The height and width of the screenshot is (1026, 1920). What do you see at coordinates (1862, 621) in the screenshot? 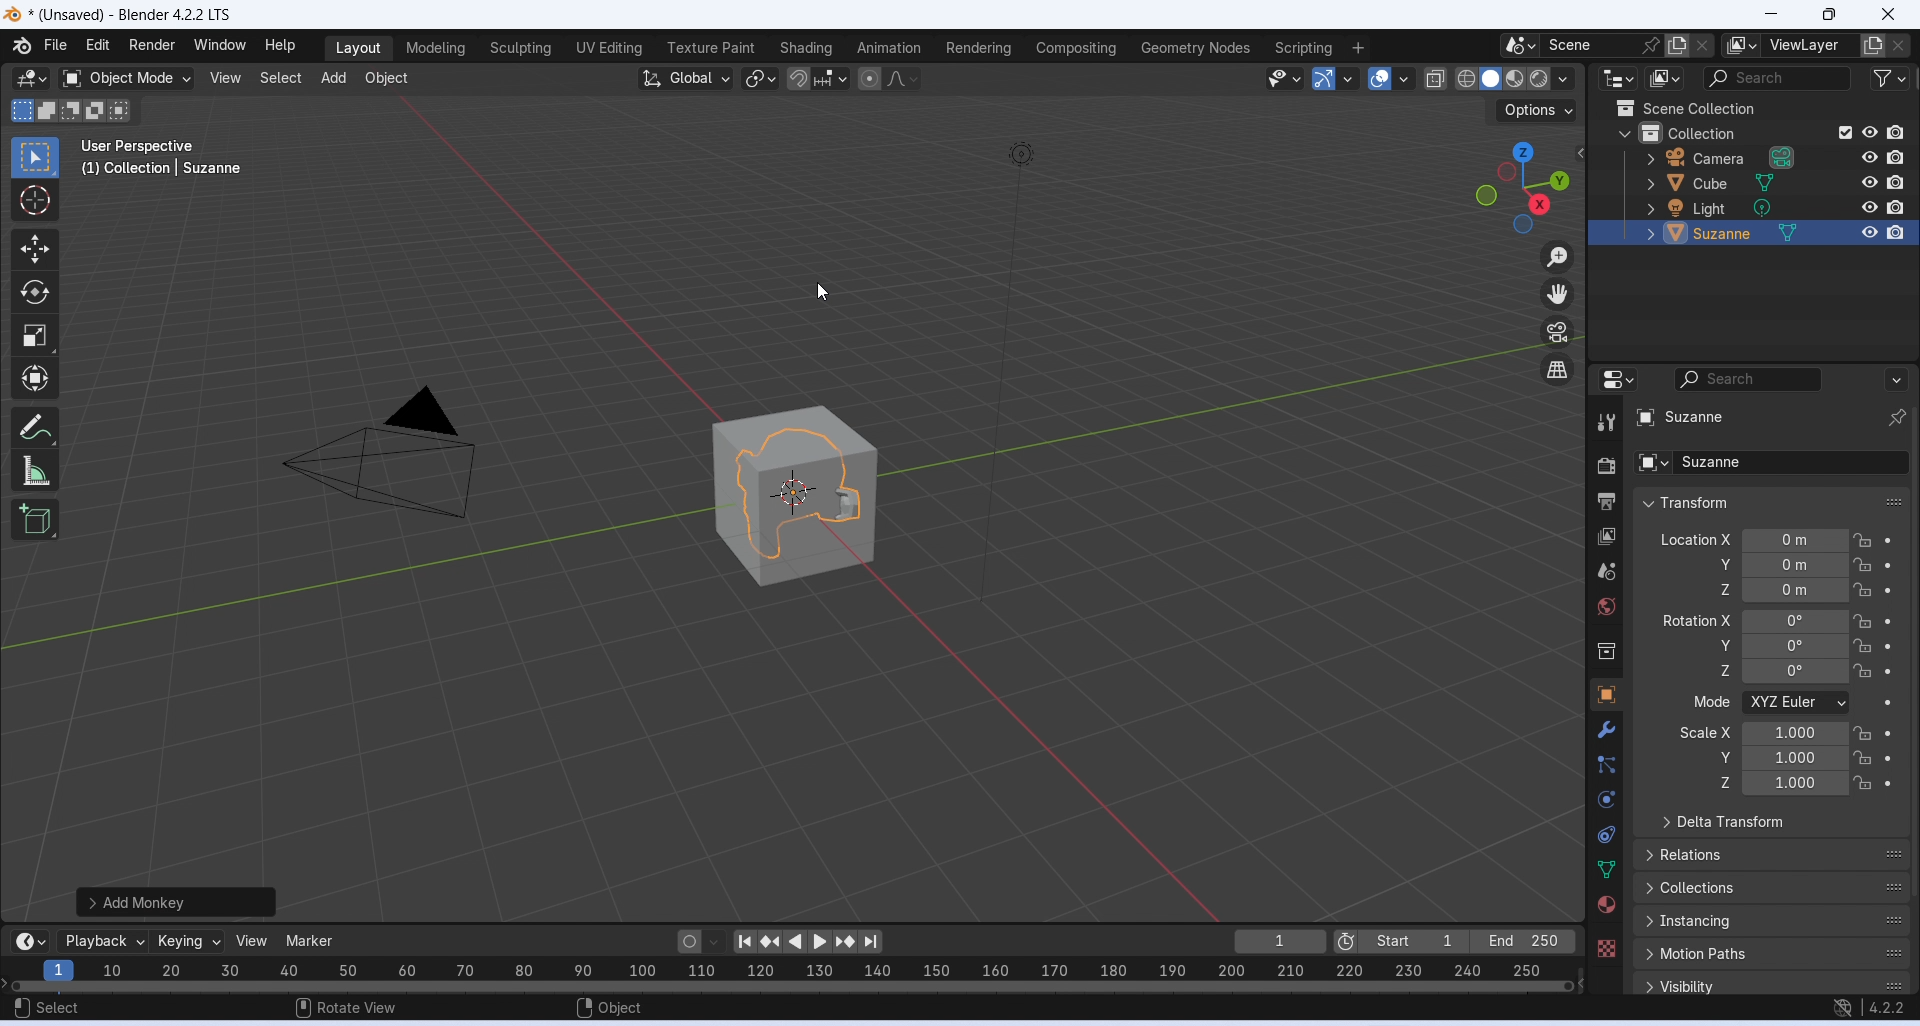
I see `lock location` at bounding box center [1862, 621].